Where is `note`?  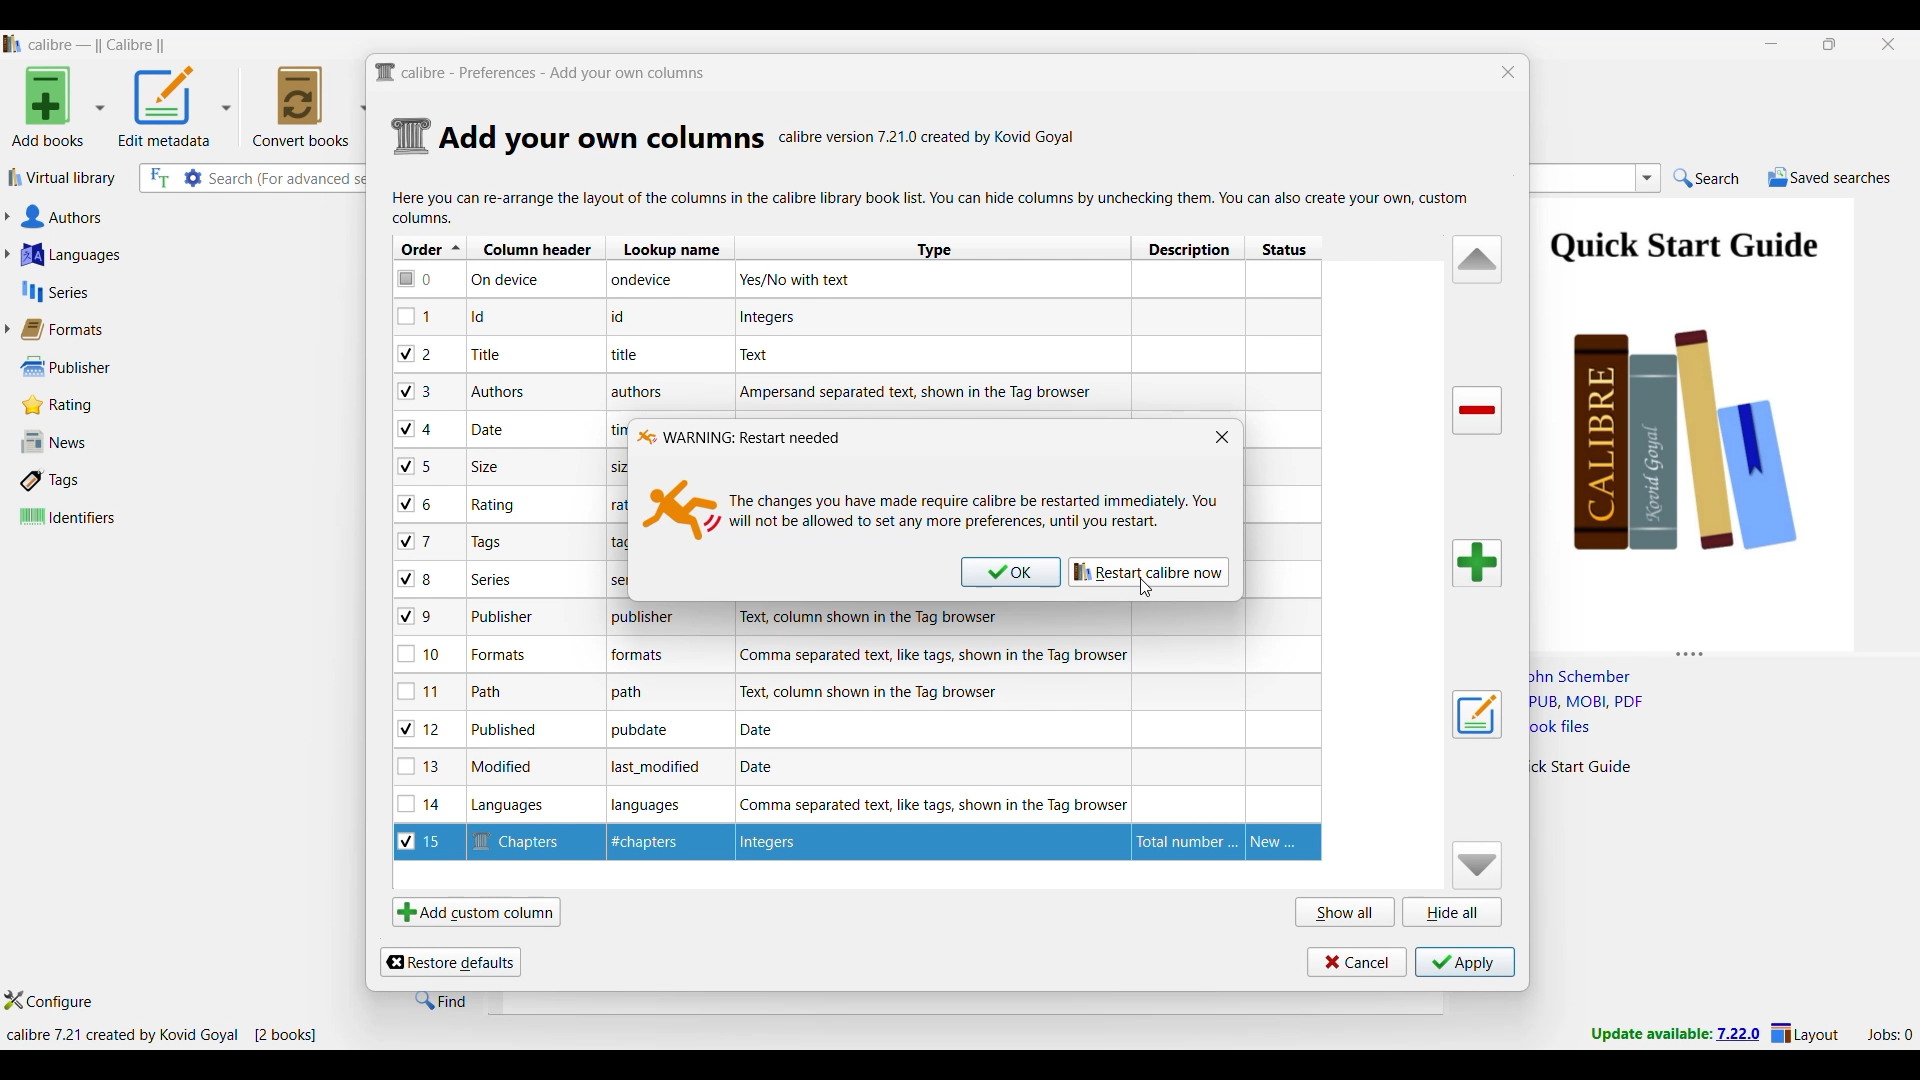 note is located at coordinates (616, 506).